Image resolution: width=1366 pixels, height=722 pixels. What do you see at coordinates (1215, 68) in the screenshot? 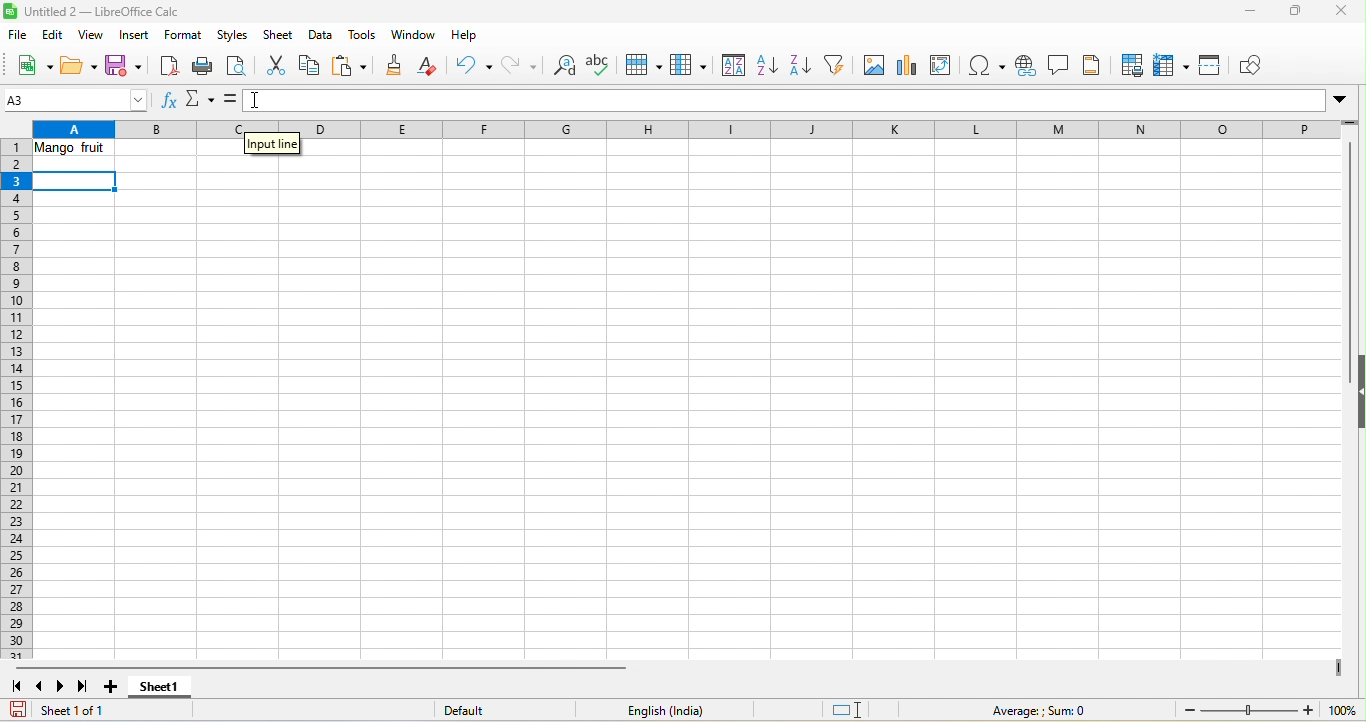
I see `split window` at bounding box center [1215, 68].